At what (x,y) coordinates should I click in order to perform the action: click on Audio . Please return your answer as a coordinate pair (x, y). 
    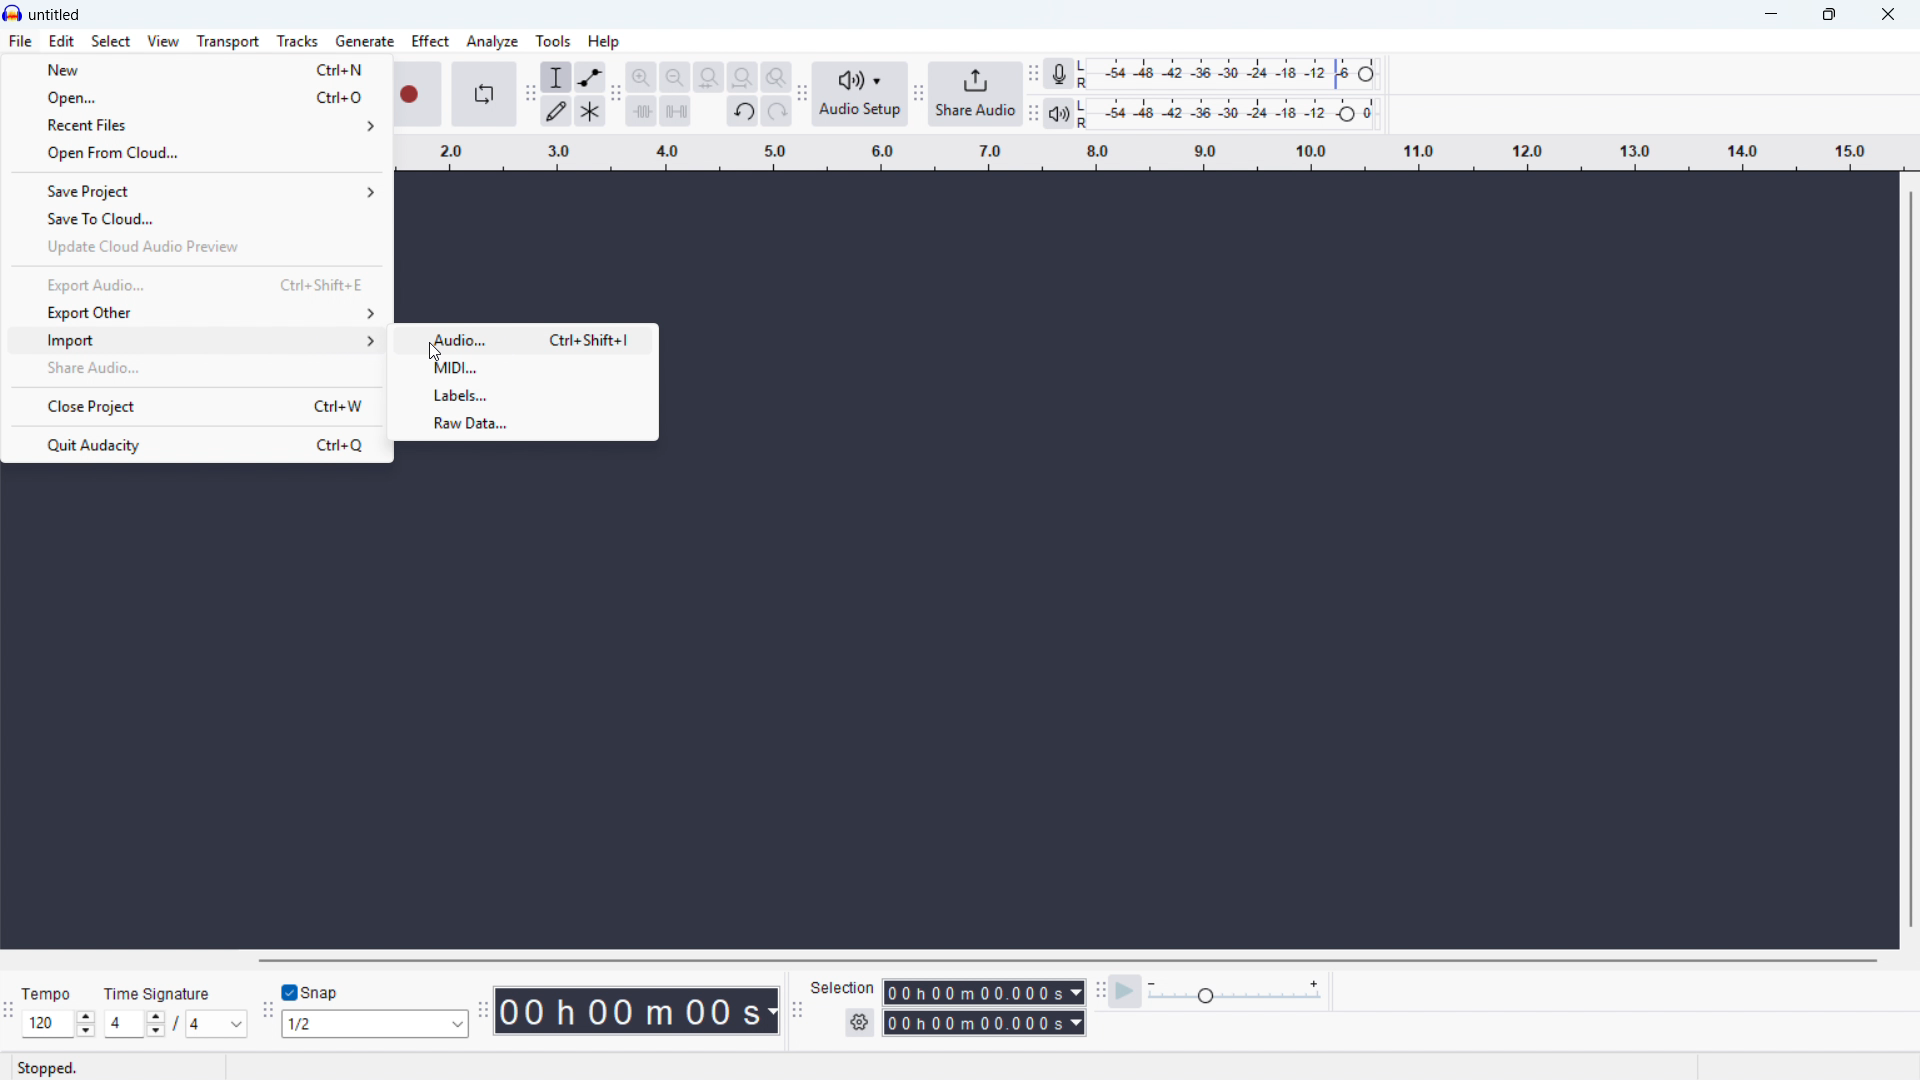
    Looking at the image, I should click on (527, 338).